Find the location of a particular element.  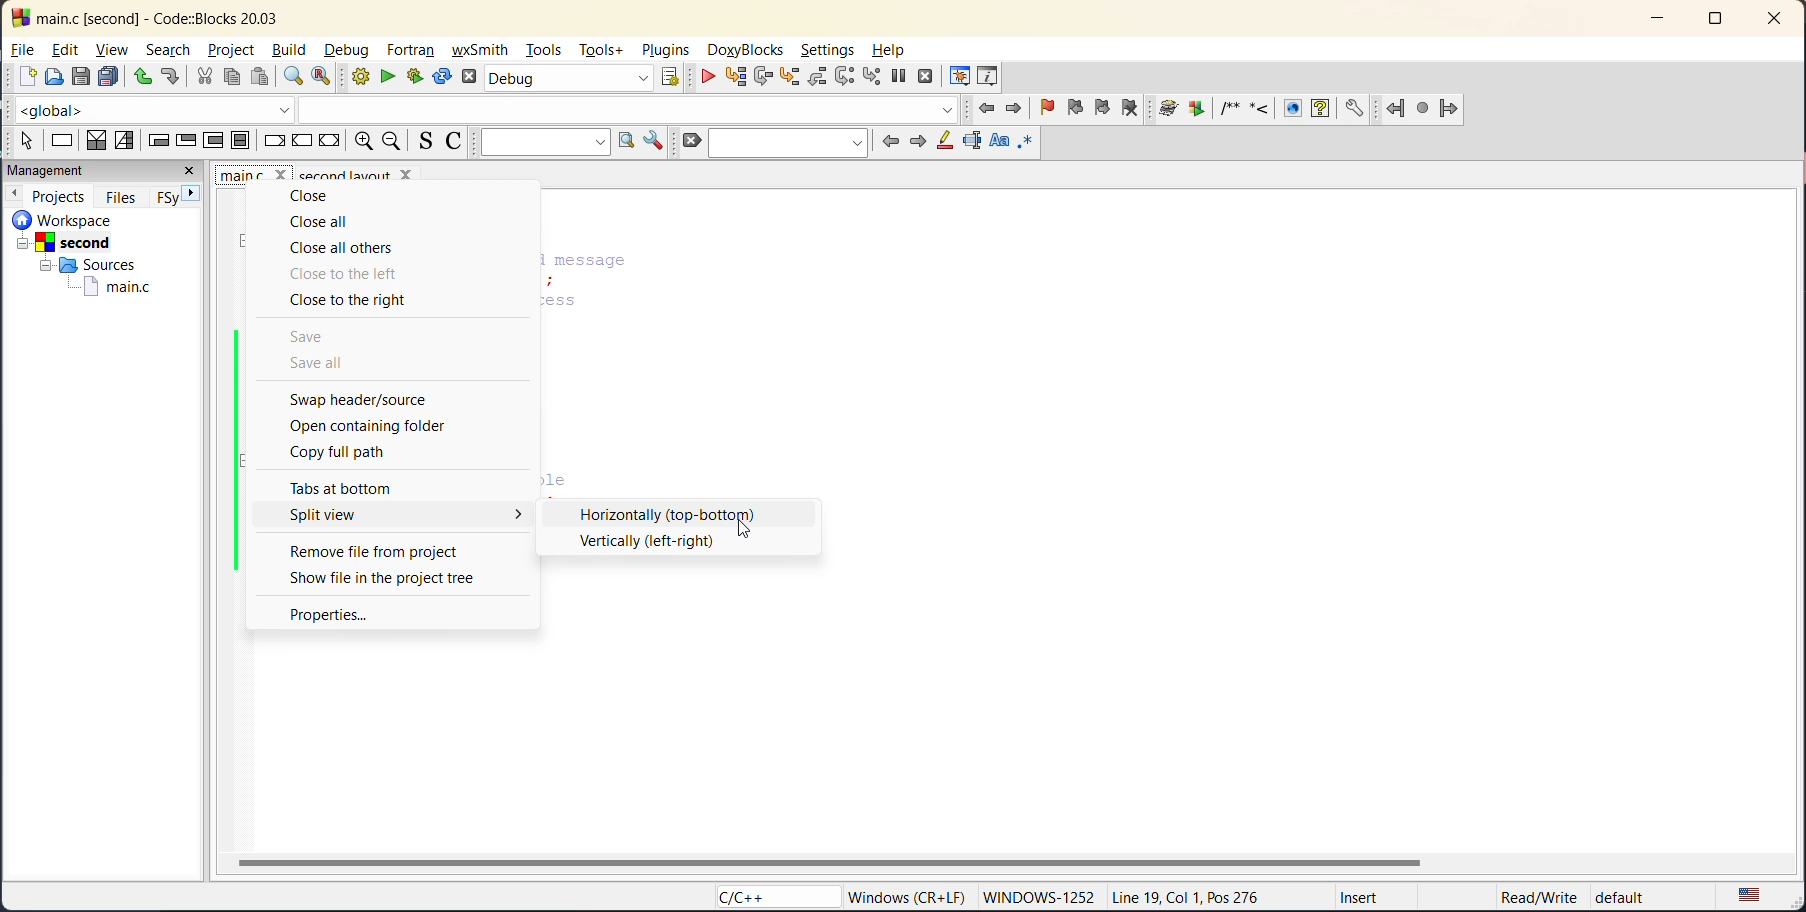

tools+ is located at coordinates (605, 50).